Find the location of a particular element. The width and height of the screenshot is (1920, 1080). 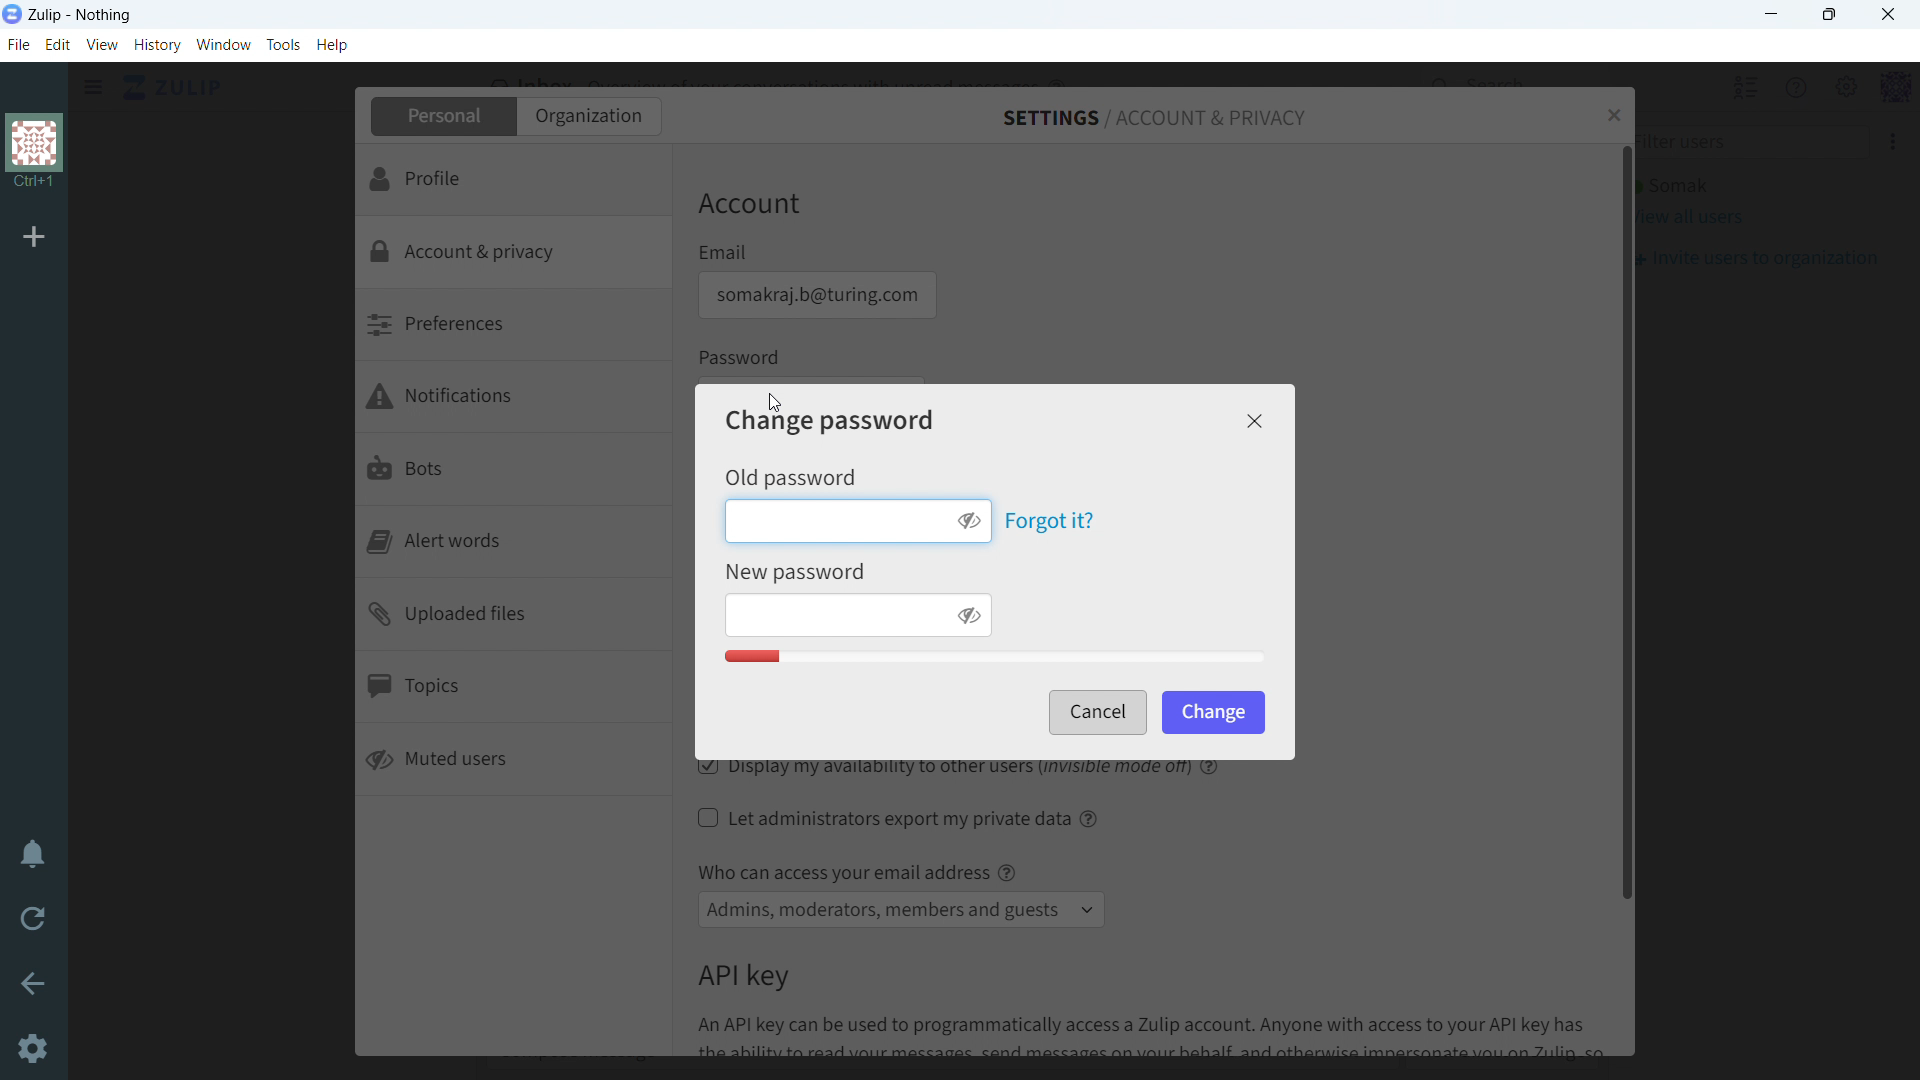

uploaded files is located at coordinates (515, 616).